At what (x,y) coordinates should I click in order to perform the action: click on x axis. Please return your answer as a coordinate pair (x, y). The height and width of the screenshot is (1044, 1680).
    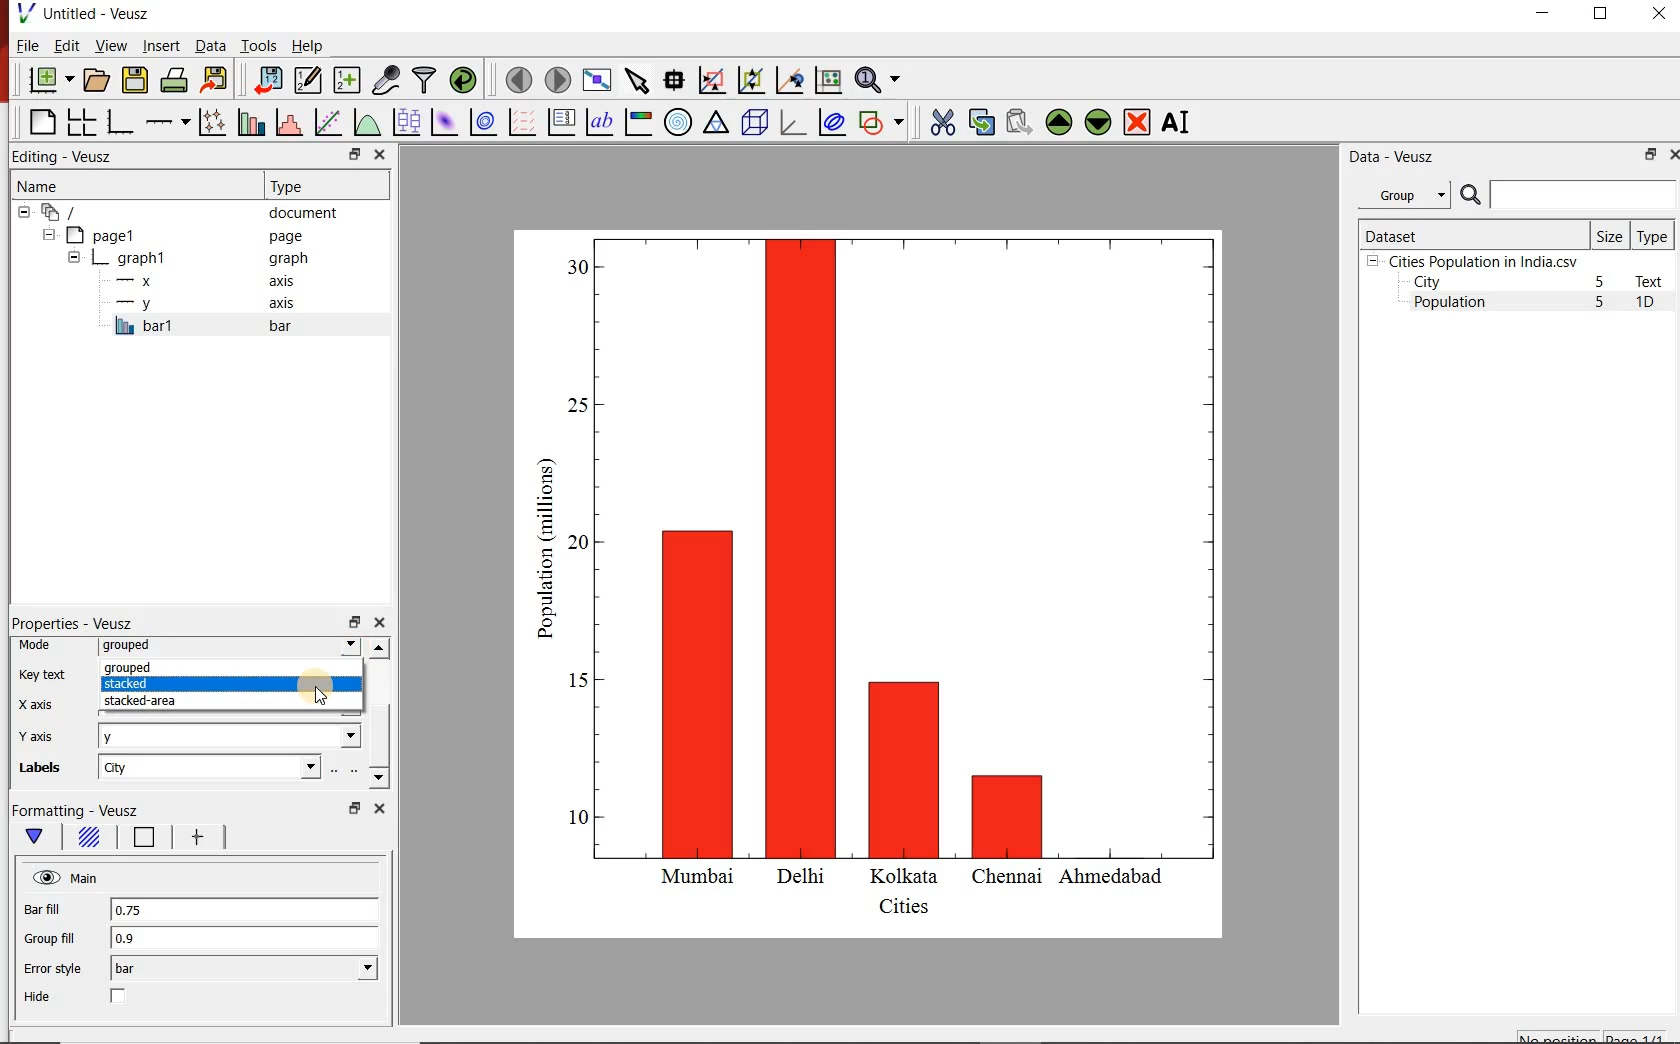
    Looking at the image, I should click on (42, 706).